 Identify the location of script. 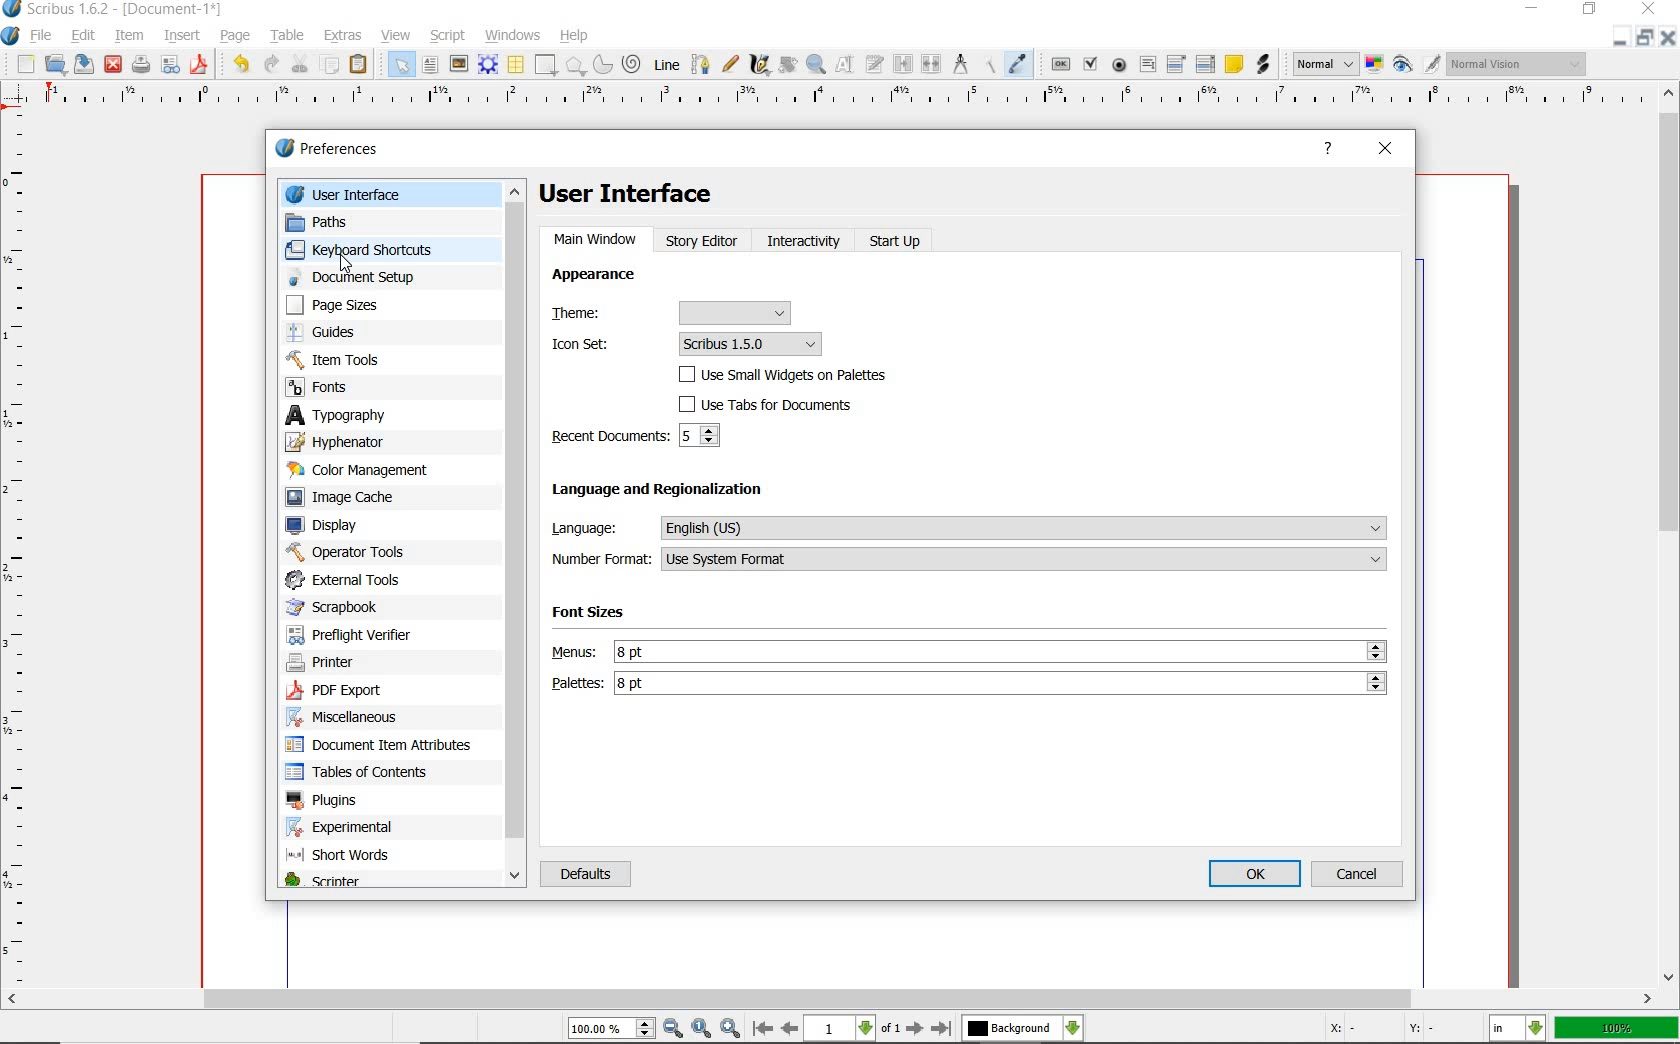
(451, 36).